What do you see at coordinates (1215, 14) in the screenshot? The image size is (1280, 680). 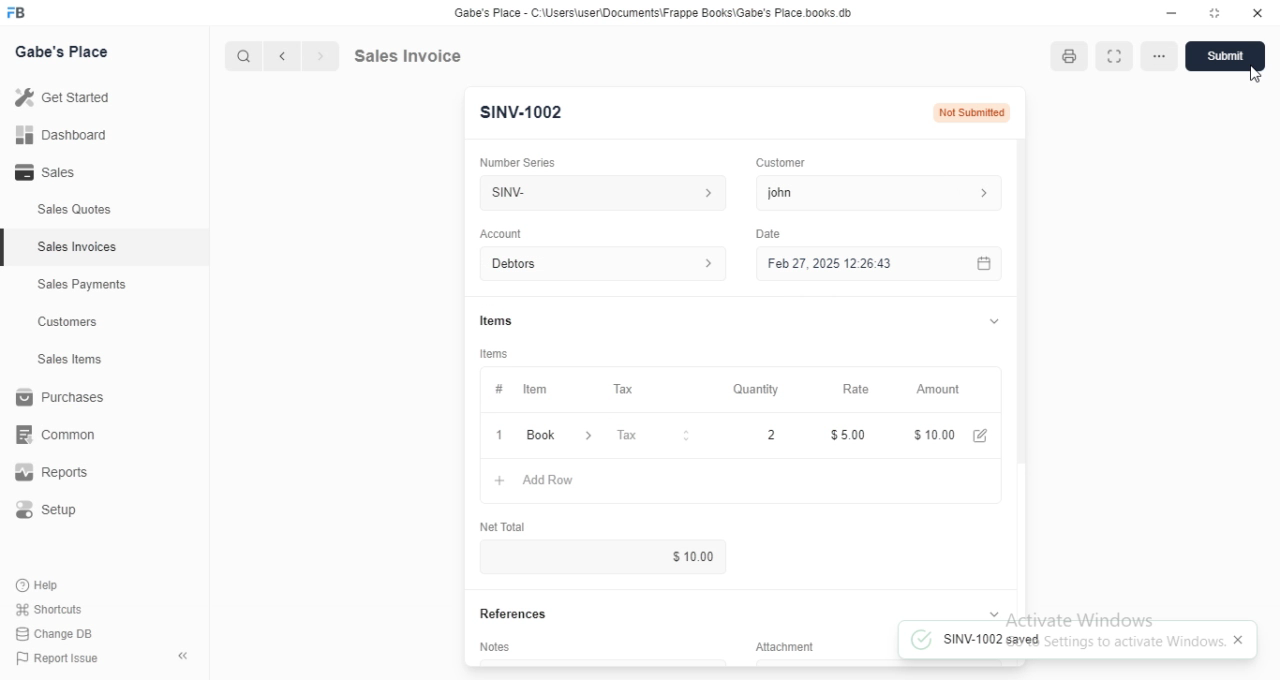 I see `Expand` at bounding box center [1215, 14].